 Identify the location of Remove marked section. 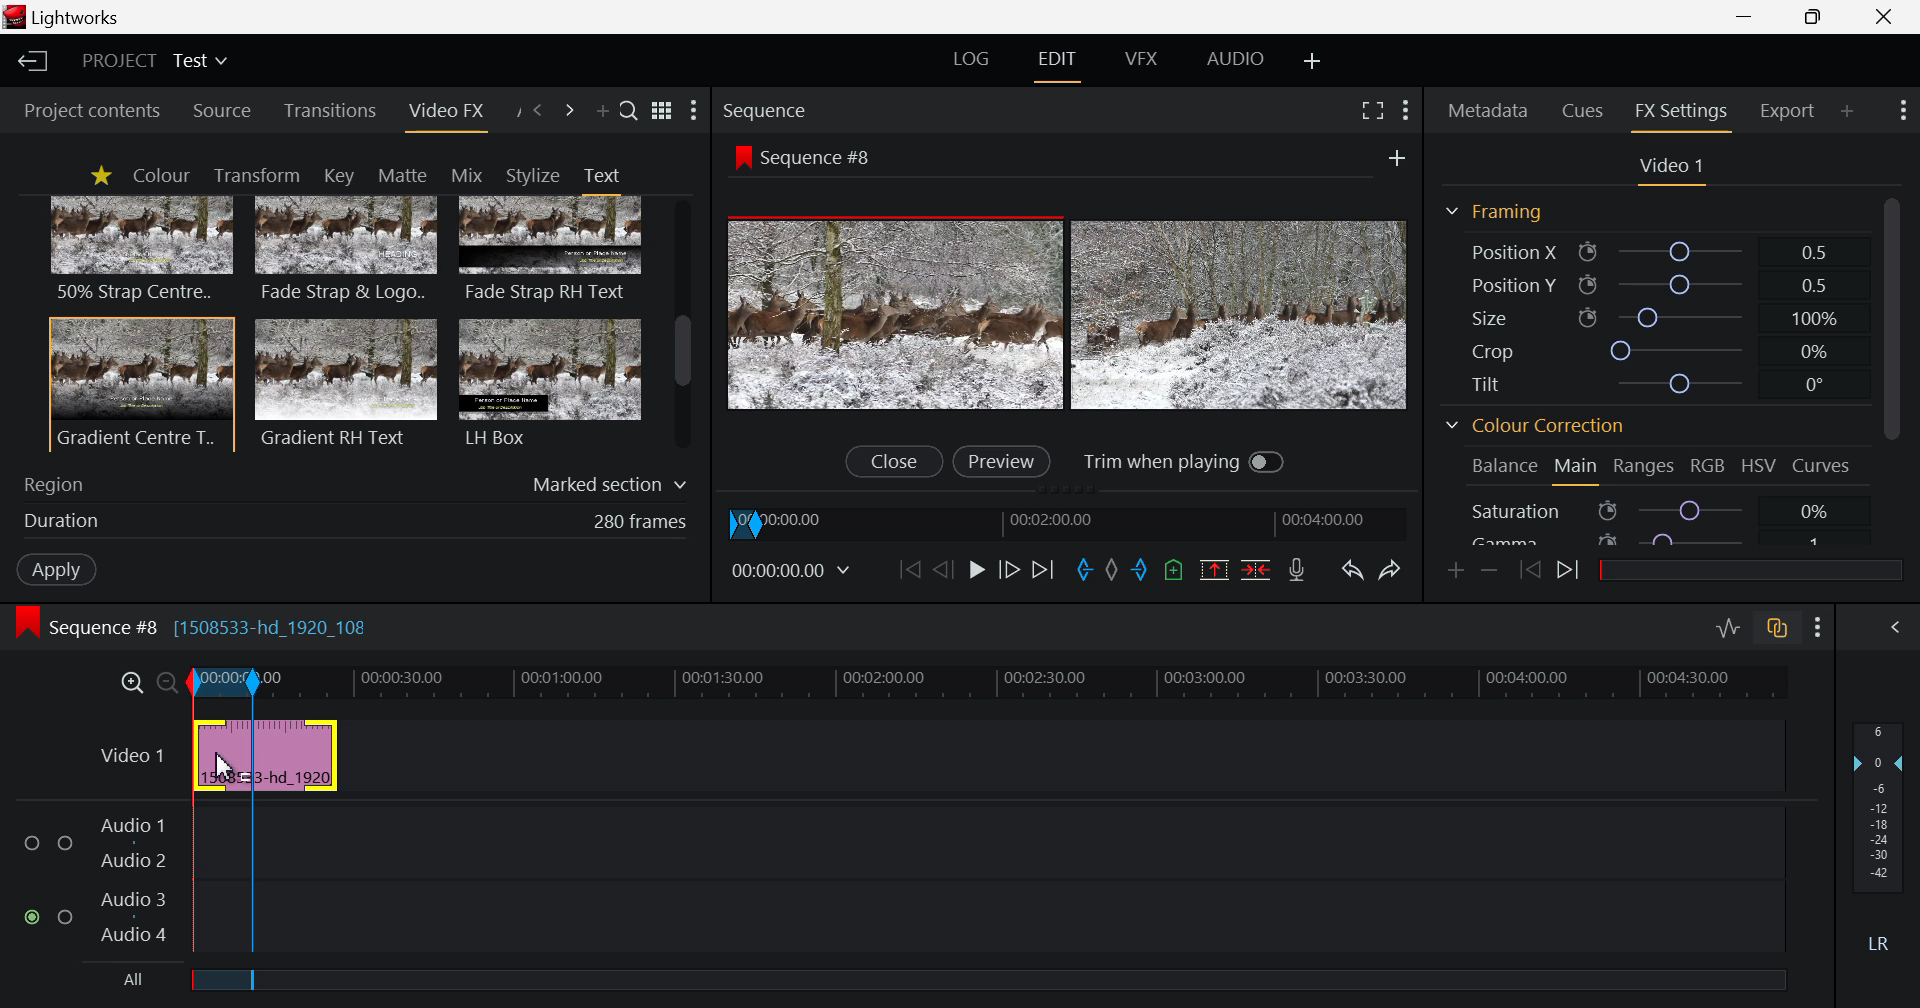
(1214, 569).